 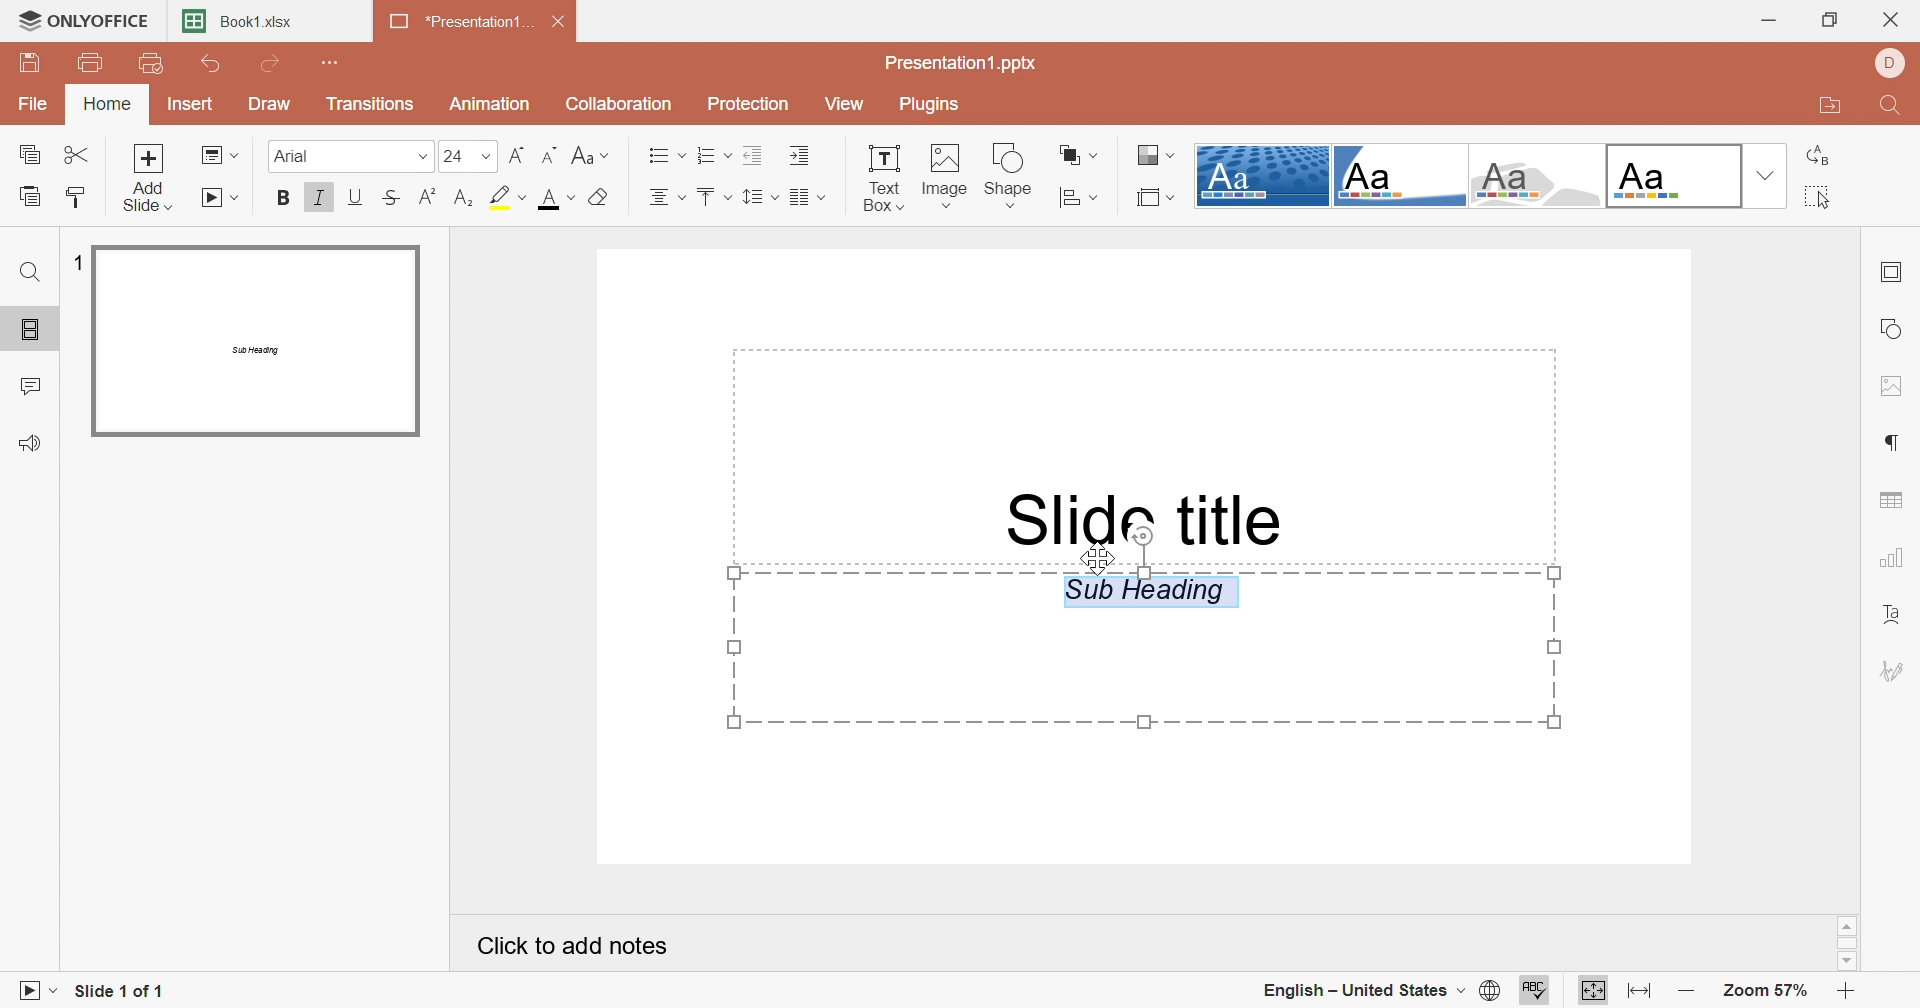 What do you see at coordinates (1893, 273) in the screenshot?
I see `Slide settings` at bounding box center [1893, 273].